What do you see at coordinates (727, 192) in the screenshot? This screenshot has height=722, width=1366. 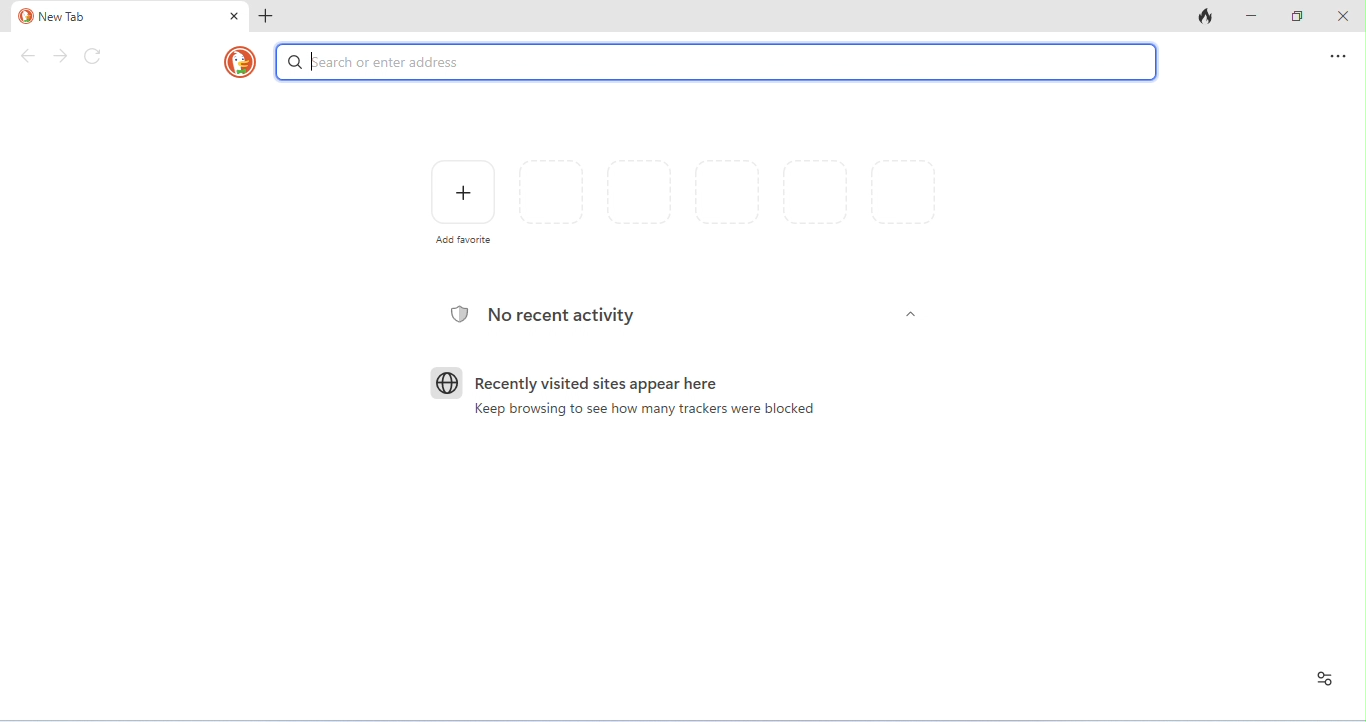 I see `favorites and recently visited pages` at bounding box center [727, 192].